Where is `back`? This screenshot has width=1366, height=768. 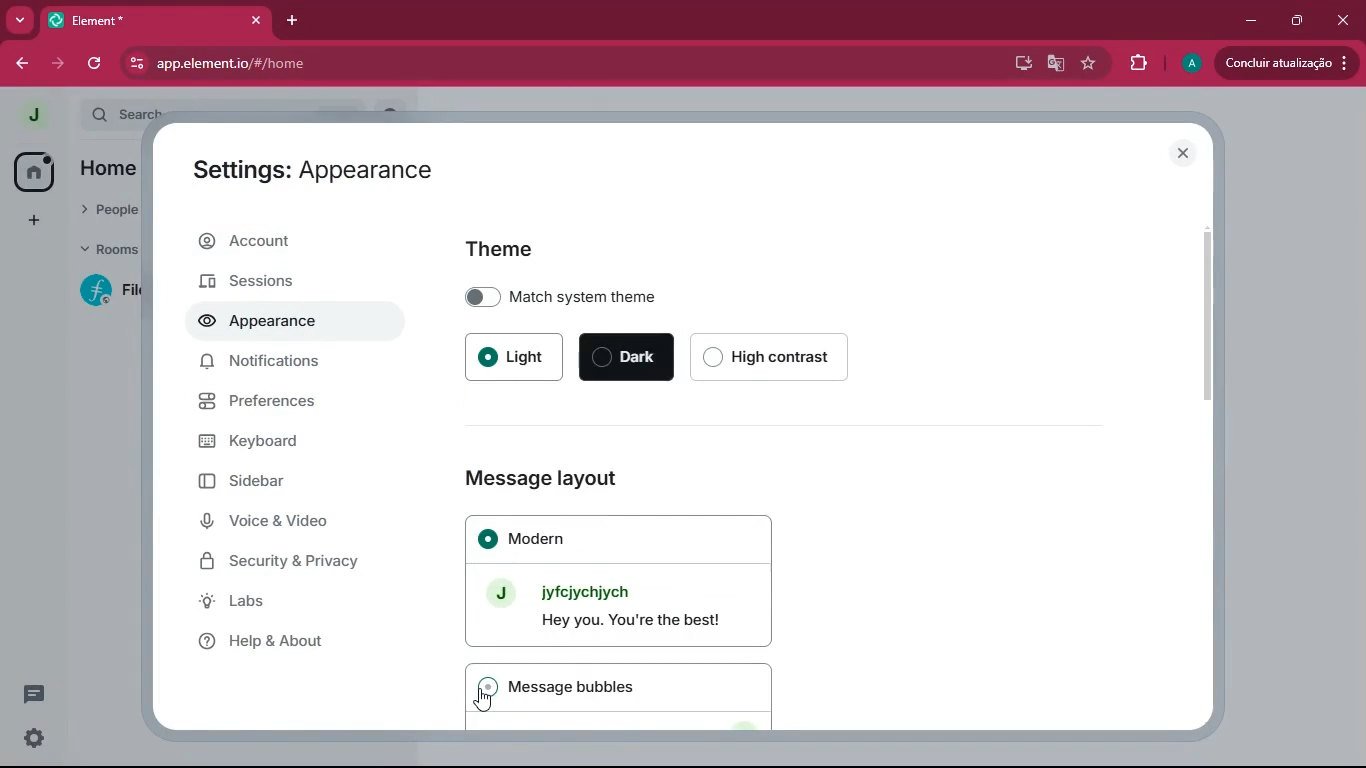 back is located at coordinates (21, 66).